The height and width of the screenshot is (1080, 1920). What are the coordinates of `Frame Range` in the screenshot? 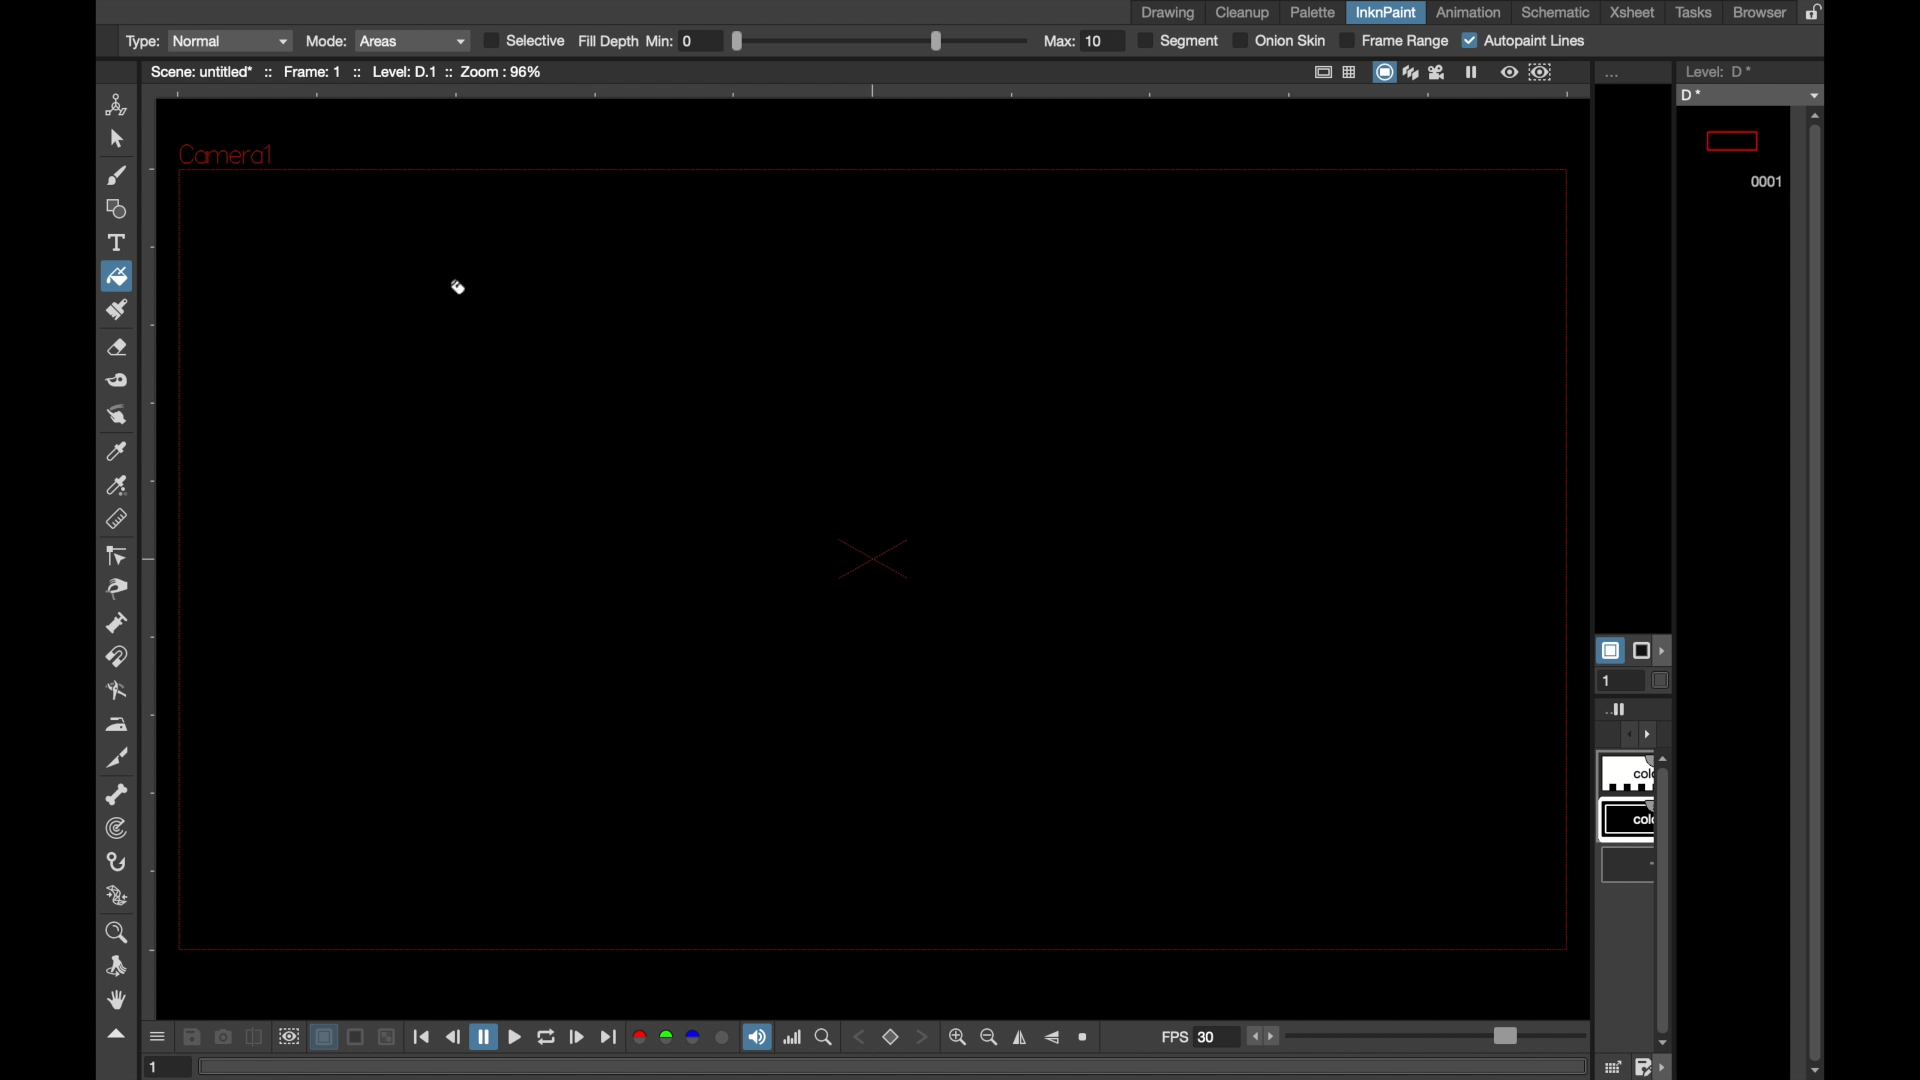 It's located at (1397, 42).